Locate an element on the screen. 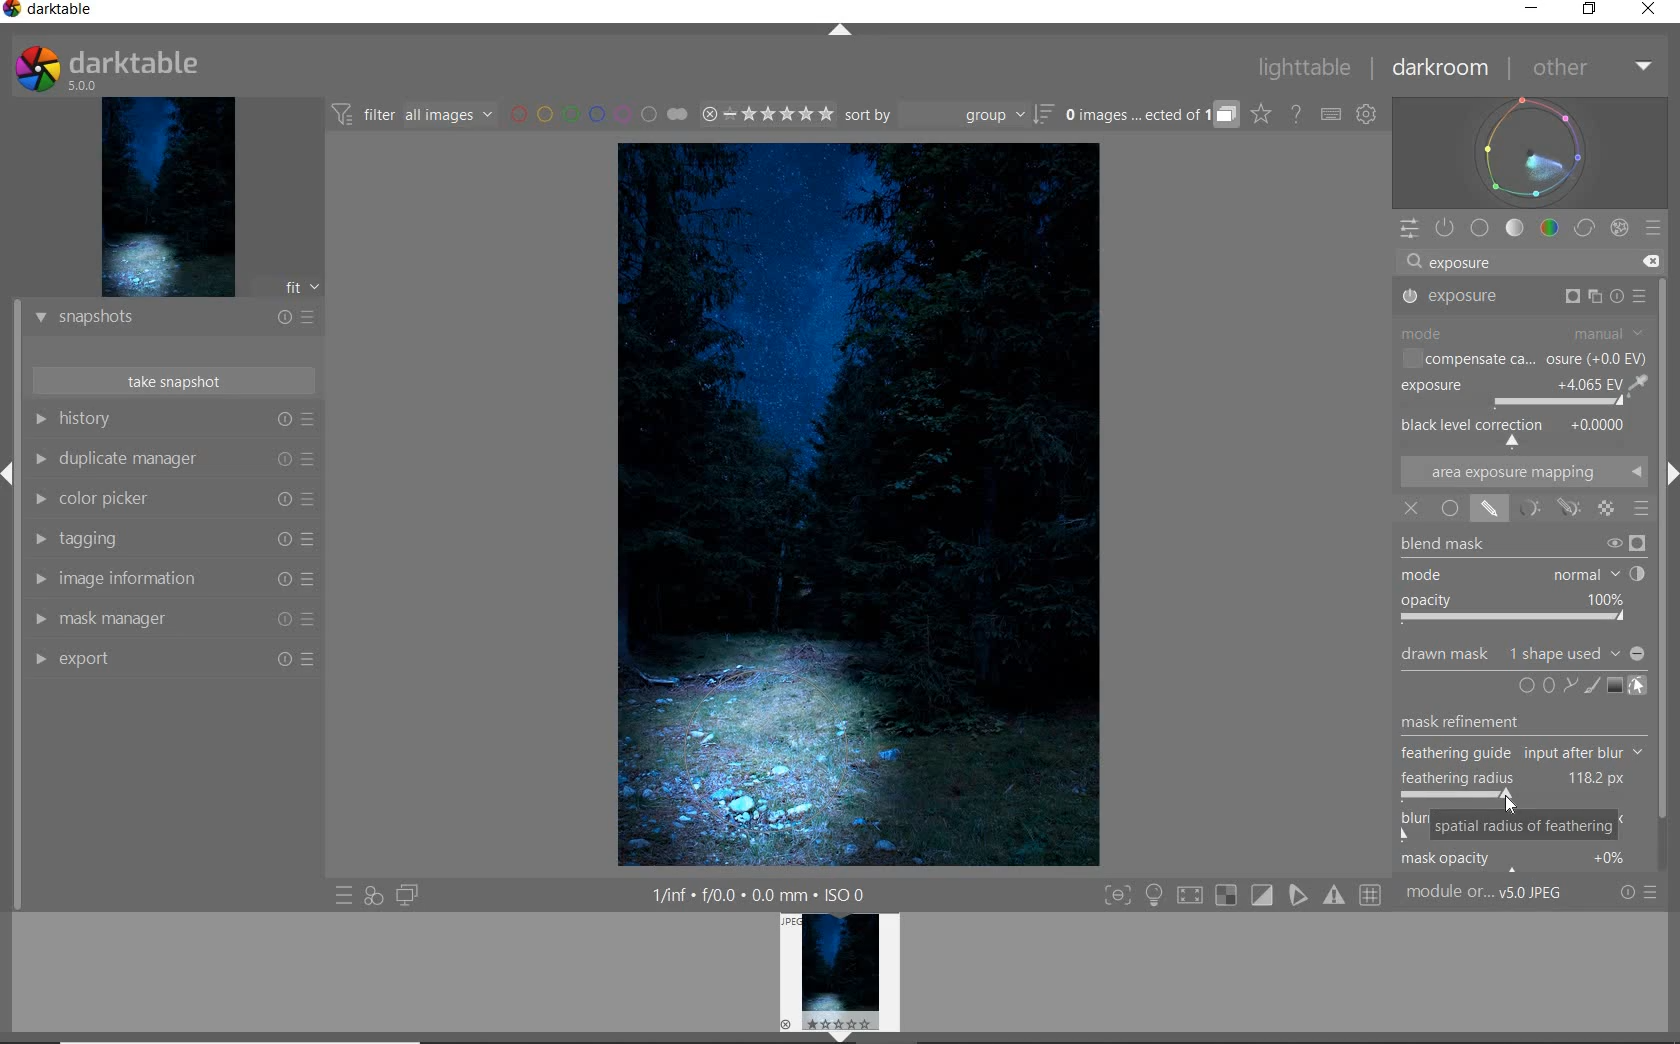 The image size is (1680, 1044). Expand/Collapse is located at coordinates (1669, 470).